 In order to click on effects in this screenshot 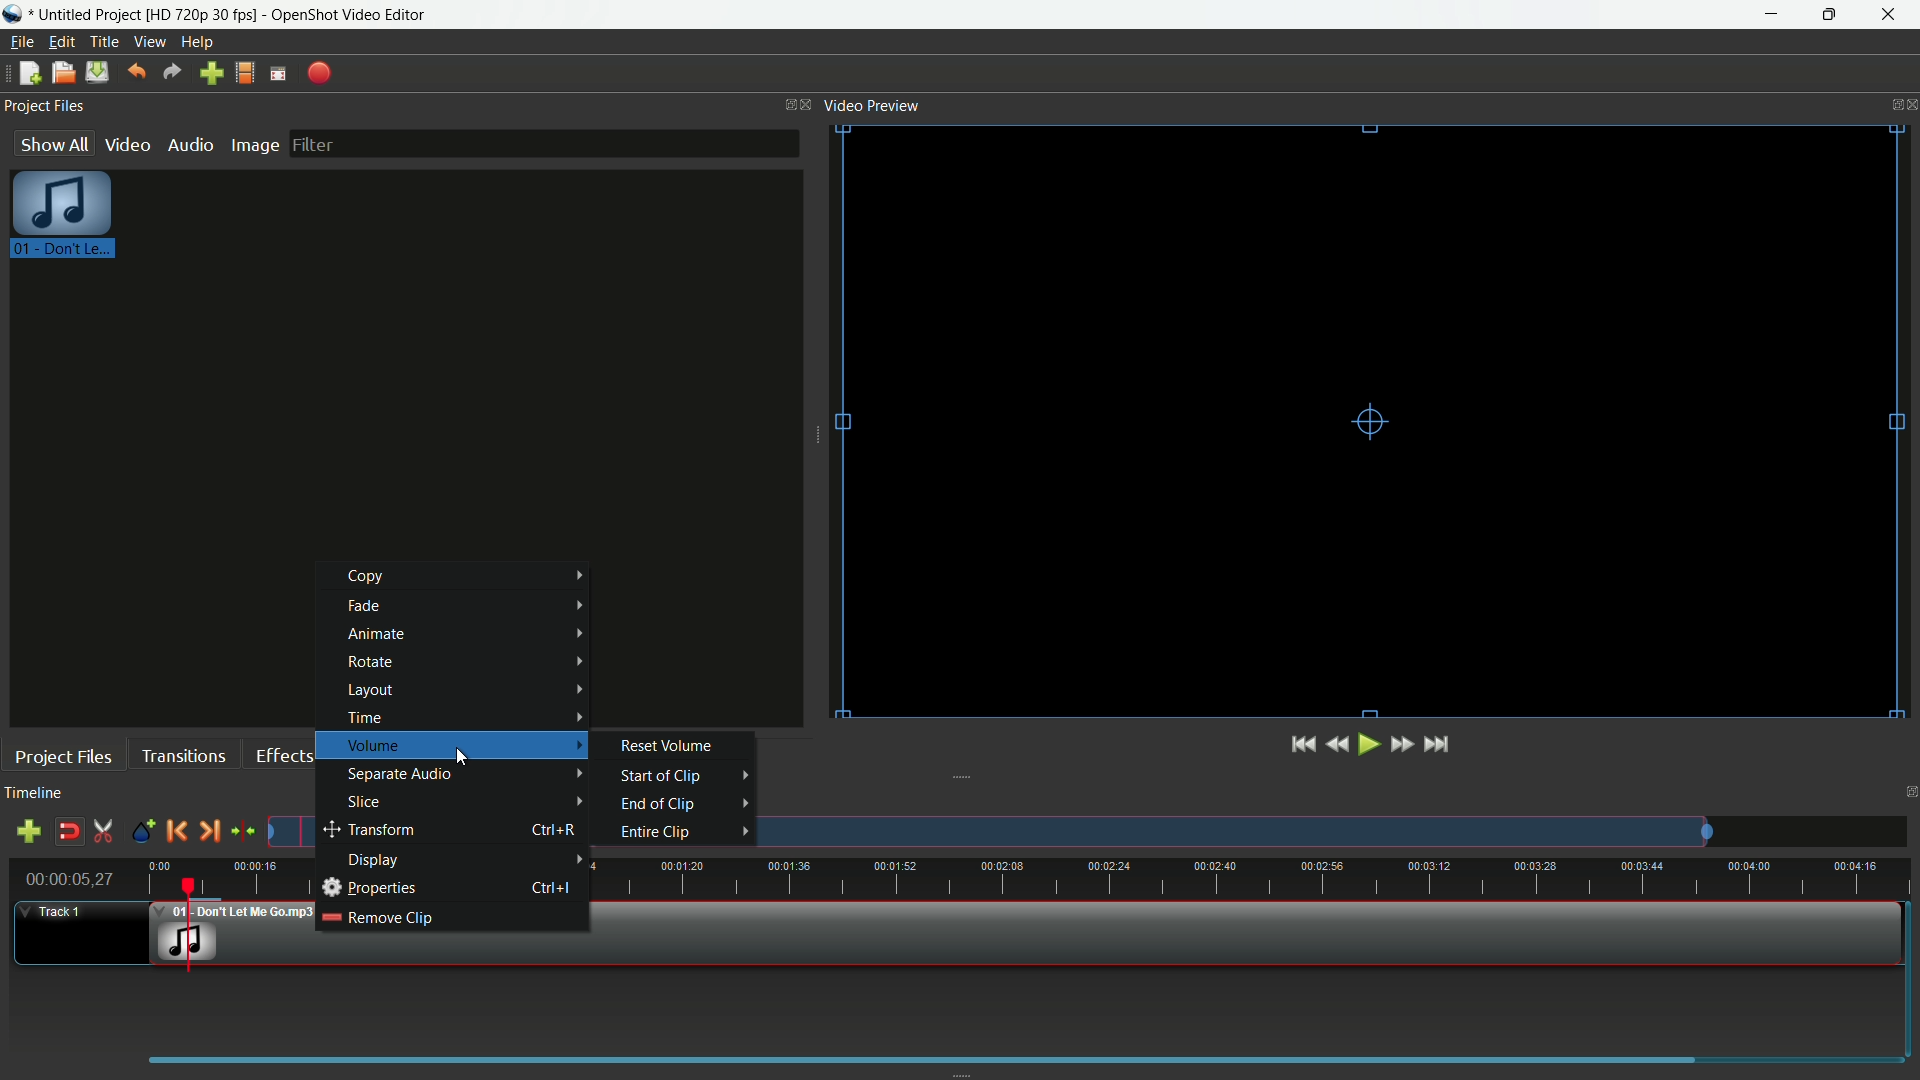, I will do `click(286, 756)`.